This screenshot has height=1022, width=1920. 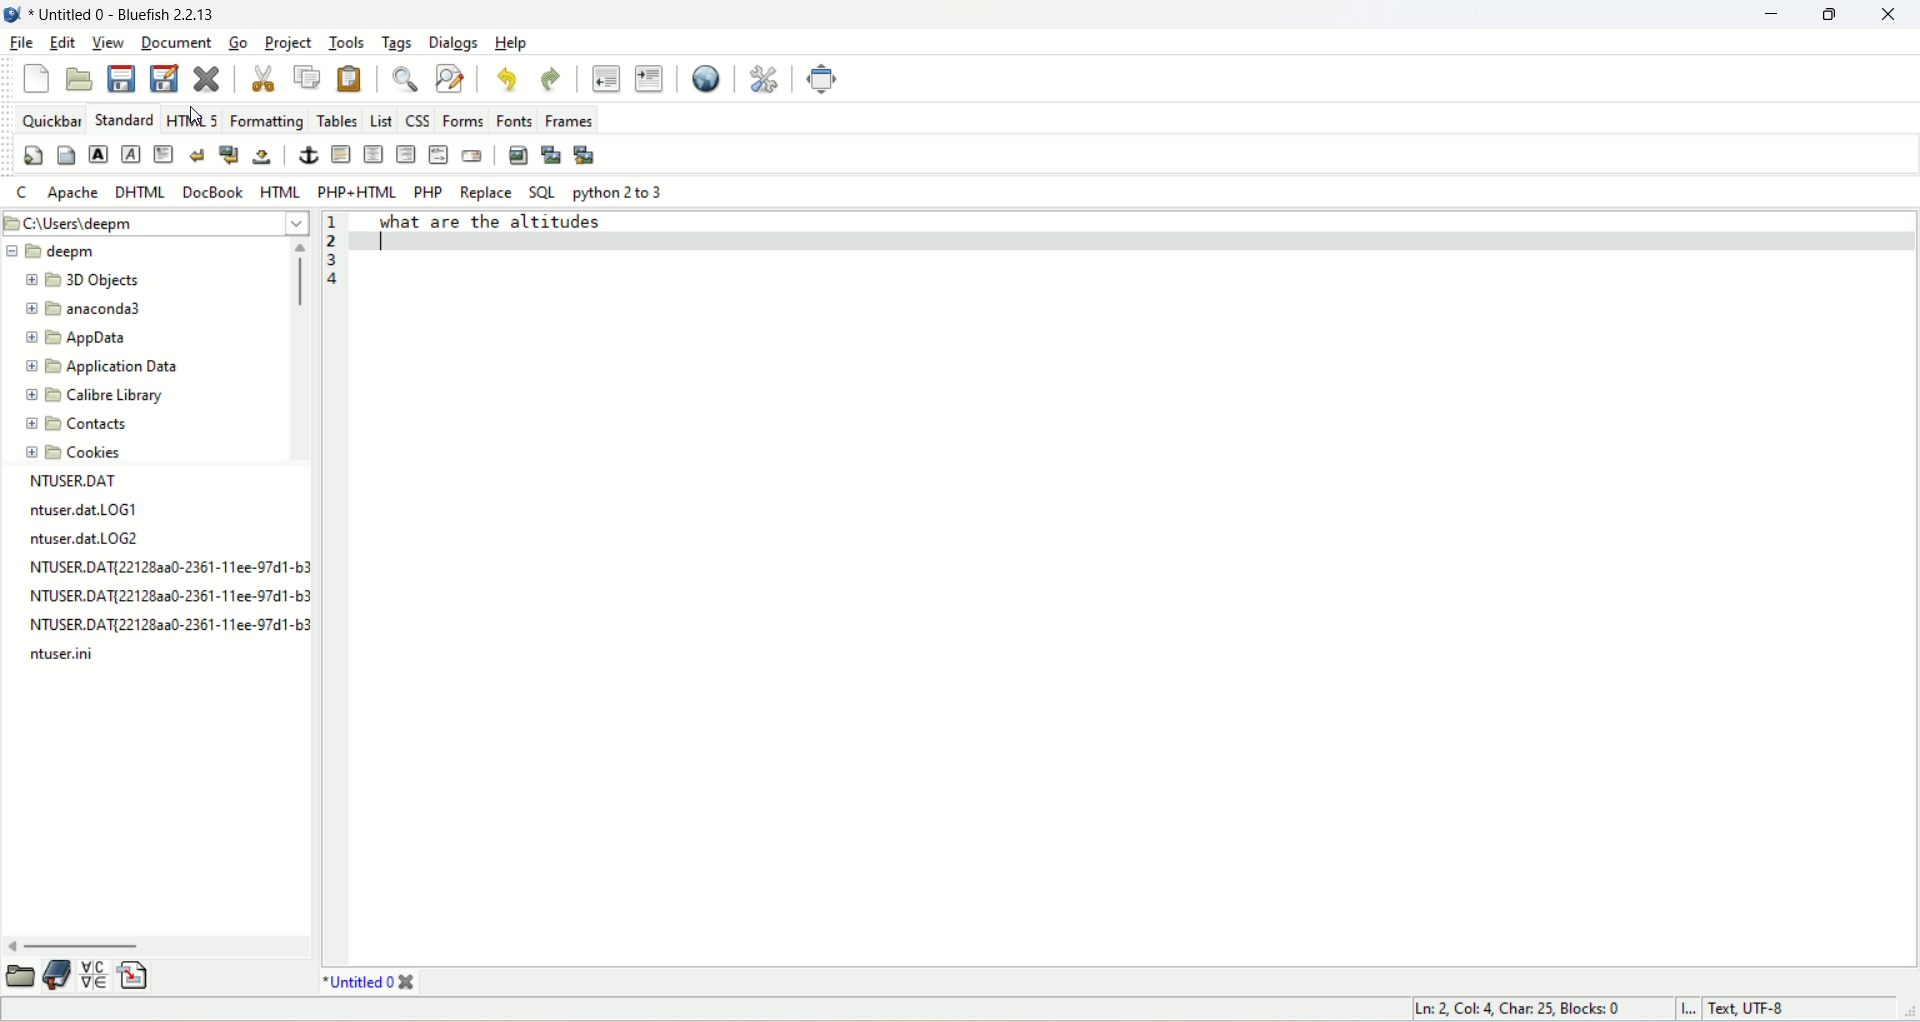 I want to click on strong, so click(x=99, y=156).